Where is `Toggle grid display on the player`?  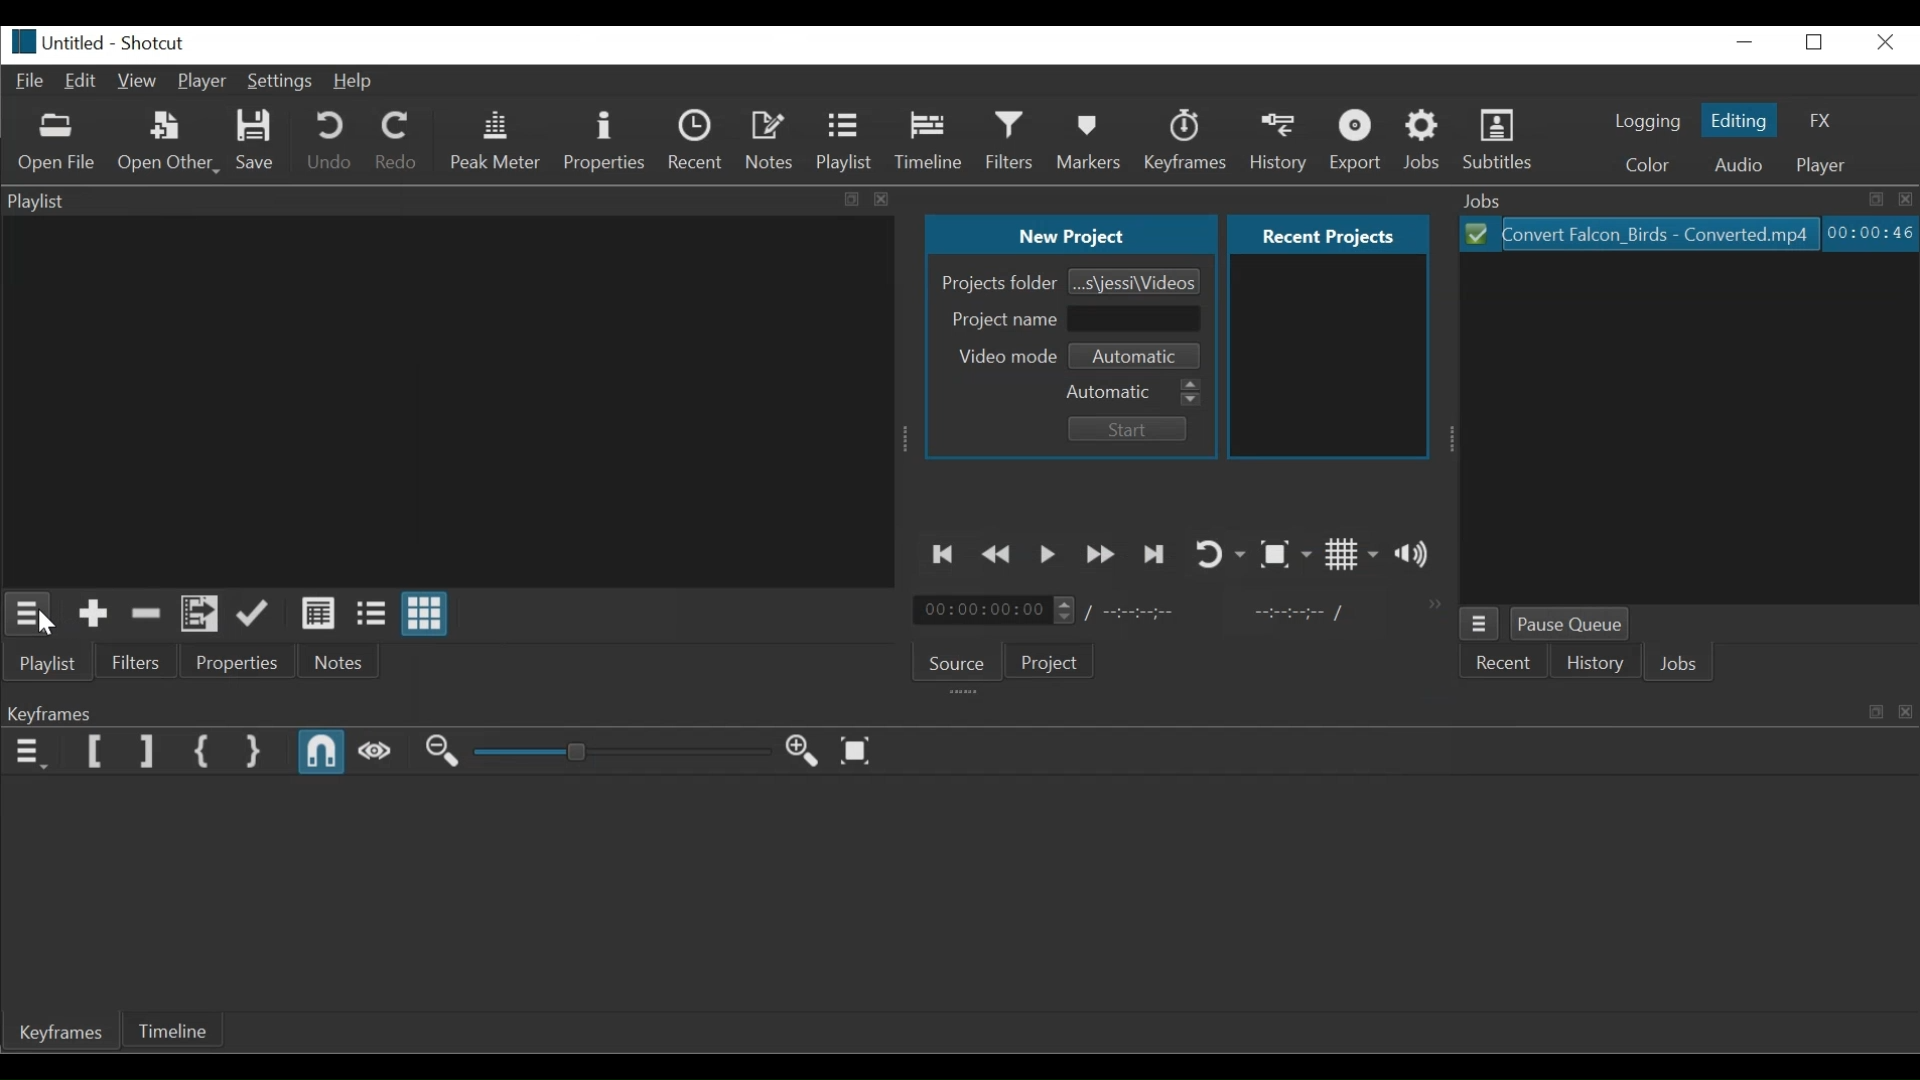 Toggle grid display on the player is located at coordinates (1352, 553).